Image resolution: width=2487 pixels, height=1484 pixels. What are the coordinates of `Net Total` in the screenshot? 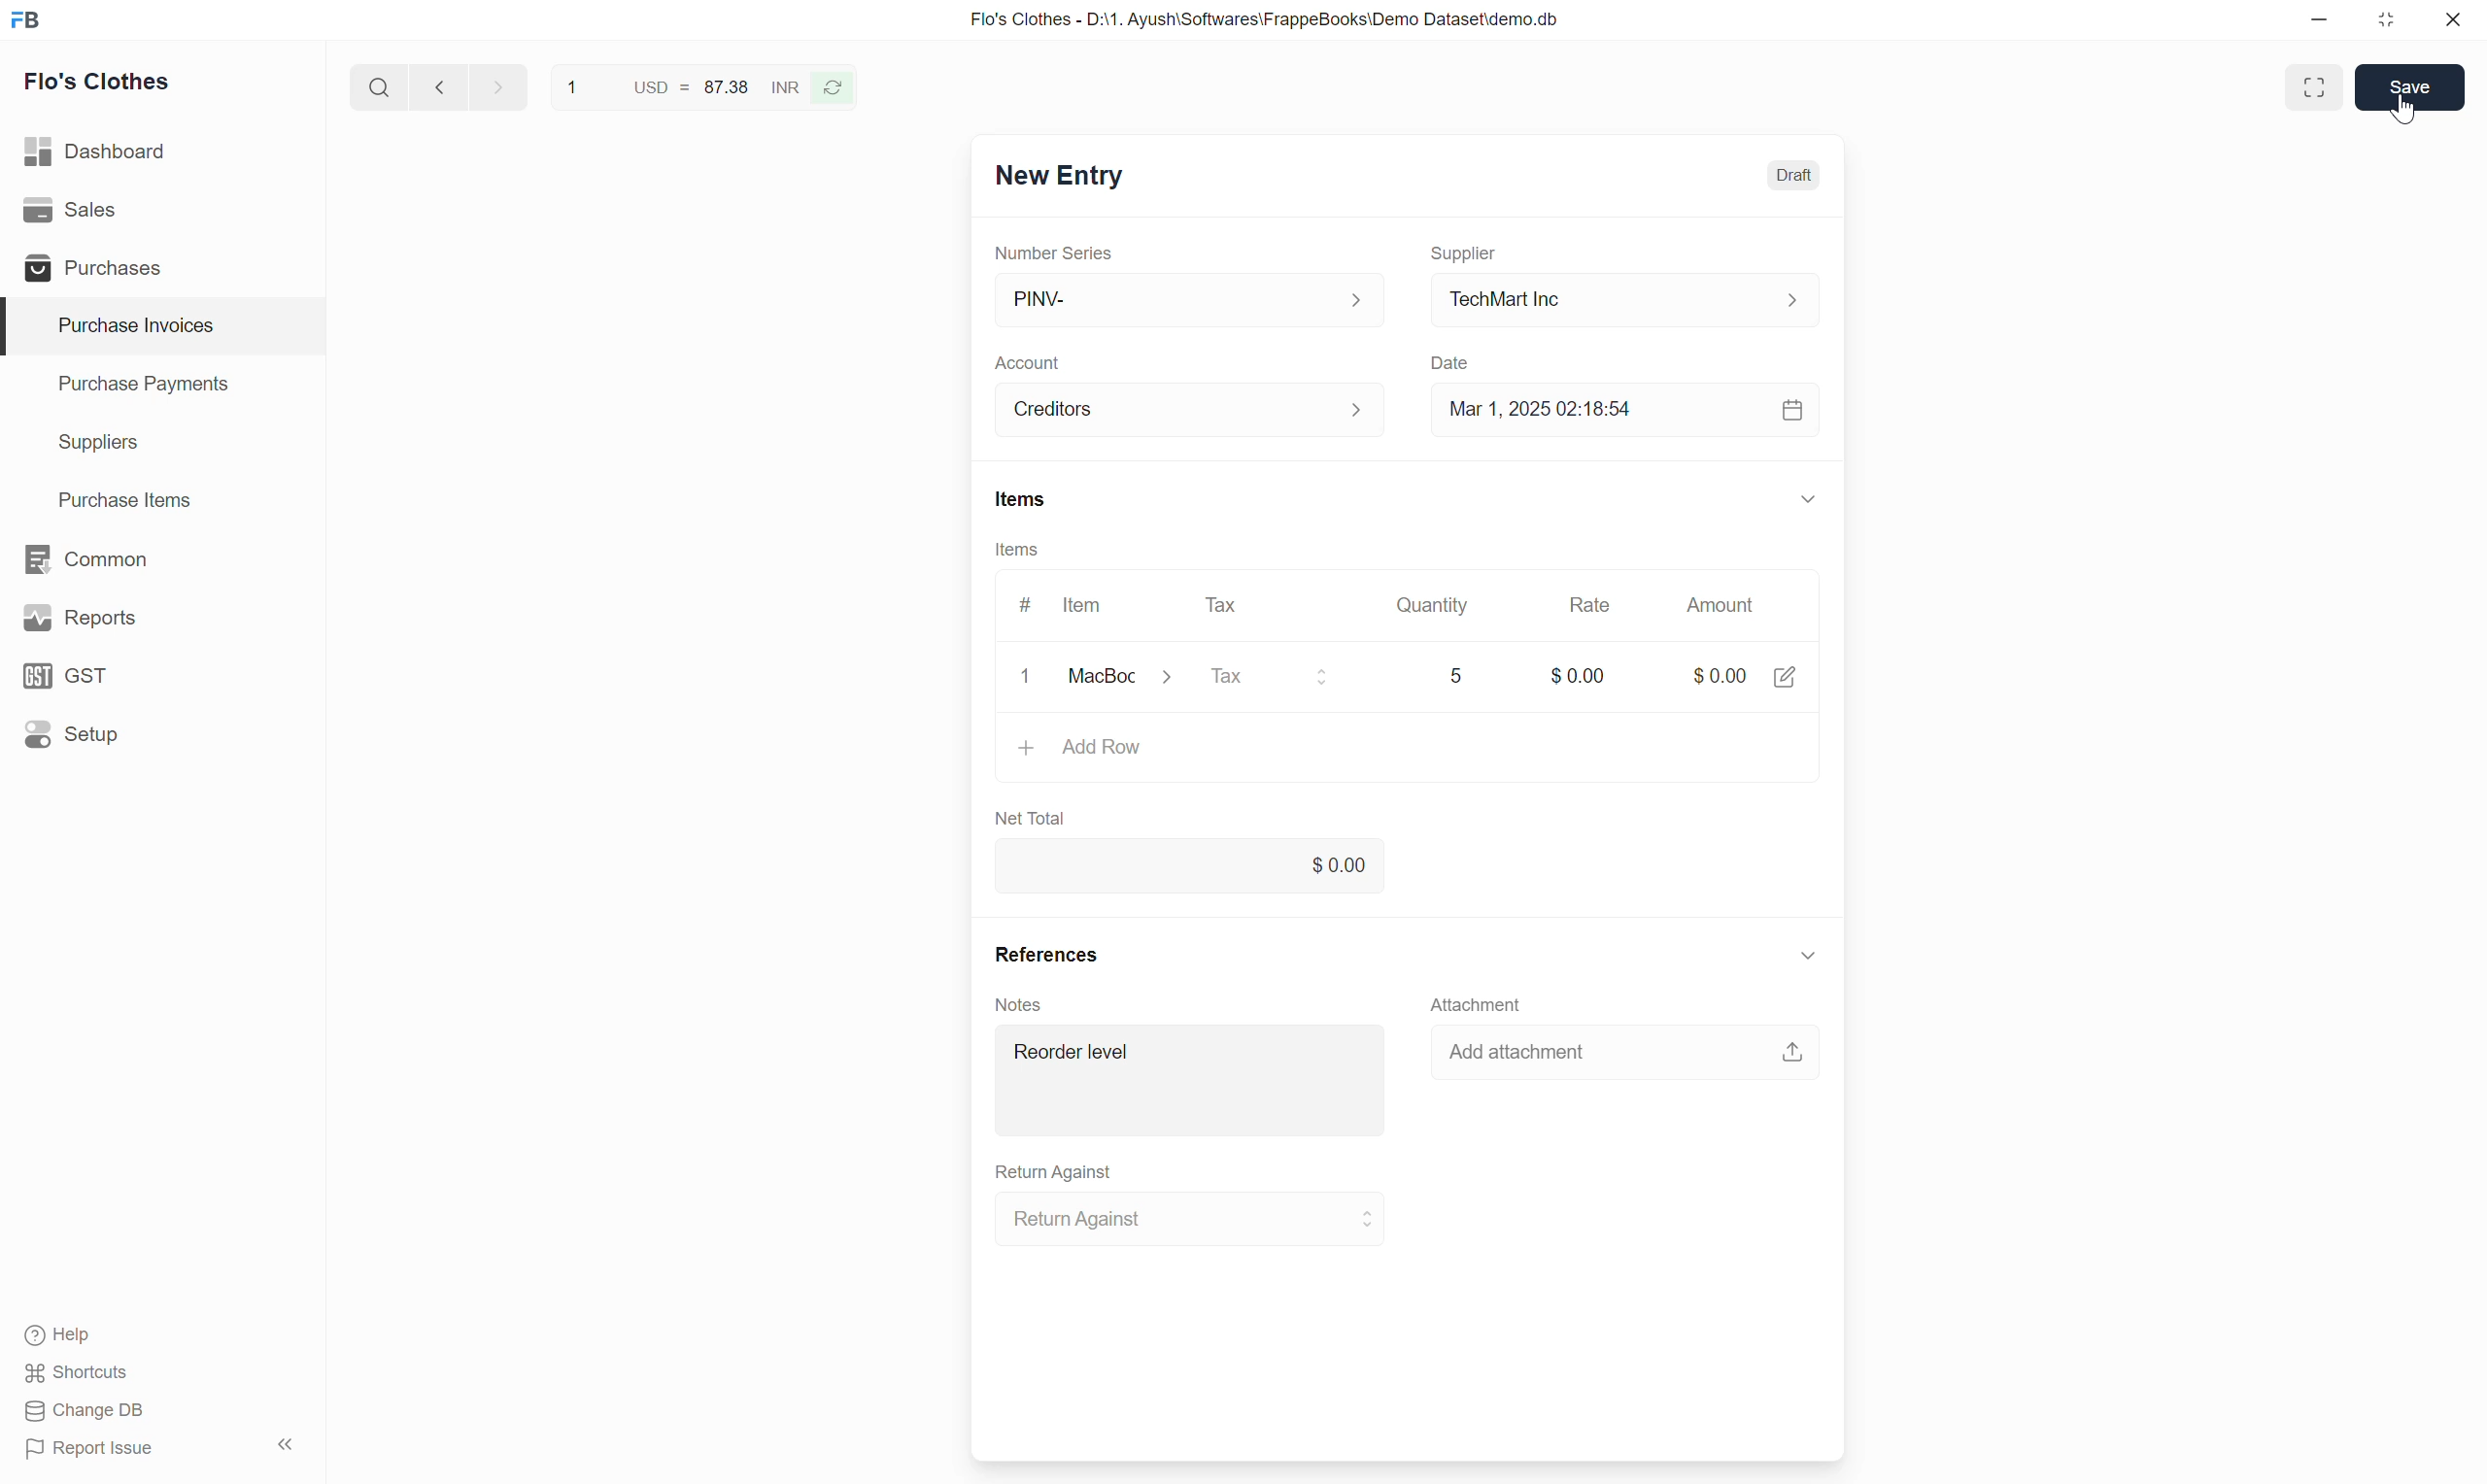 It's located at (1032, 819).